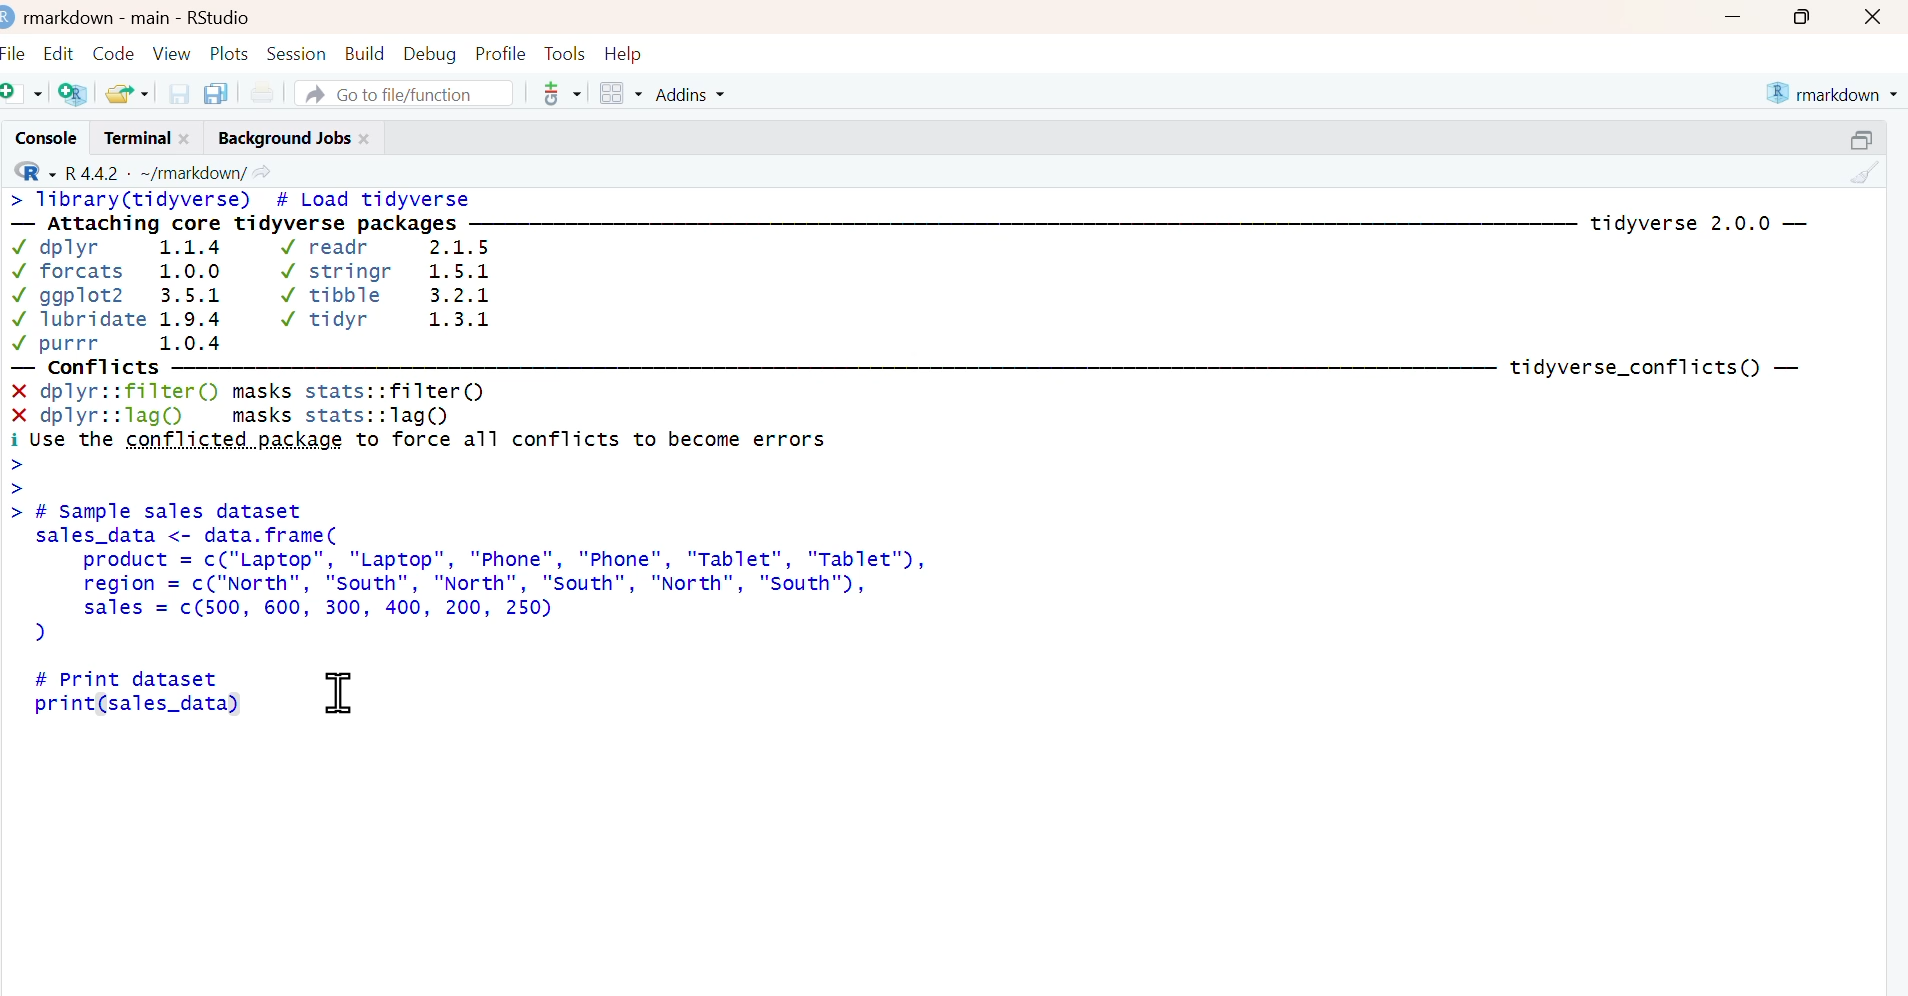 The height and width of the screenshot is (996, 1908). Describe the element at coordinates (16, 50) in the screenshot. I see `File` at that location.